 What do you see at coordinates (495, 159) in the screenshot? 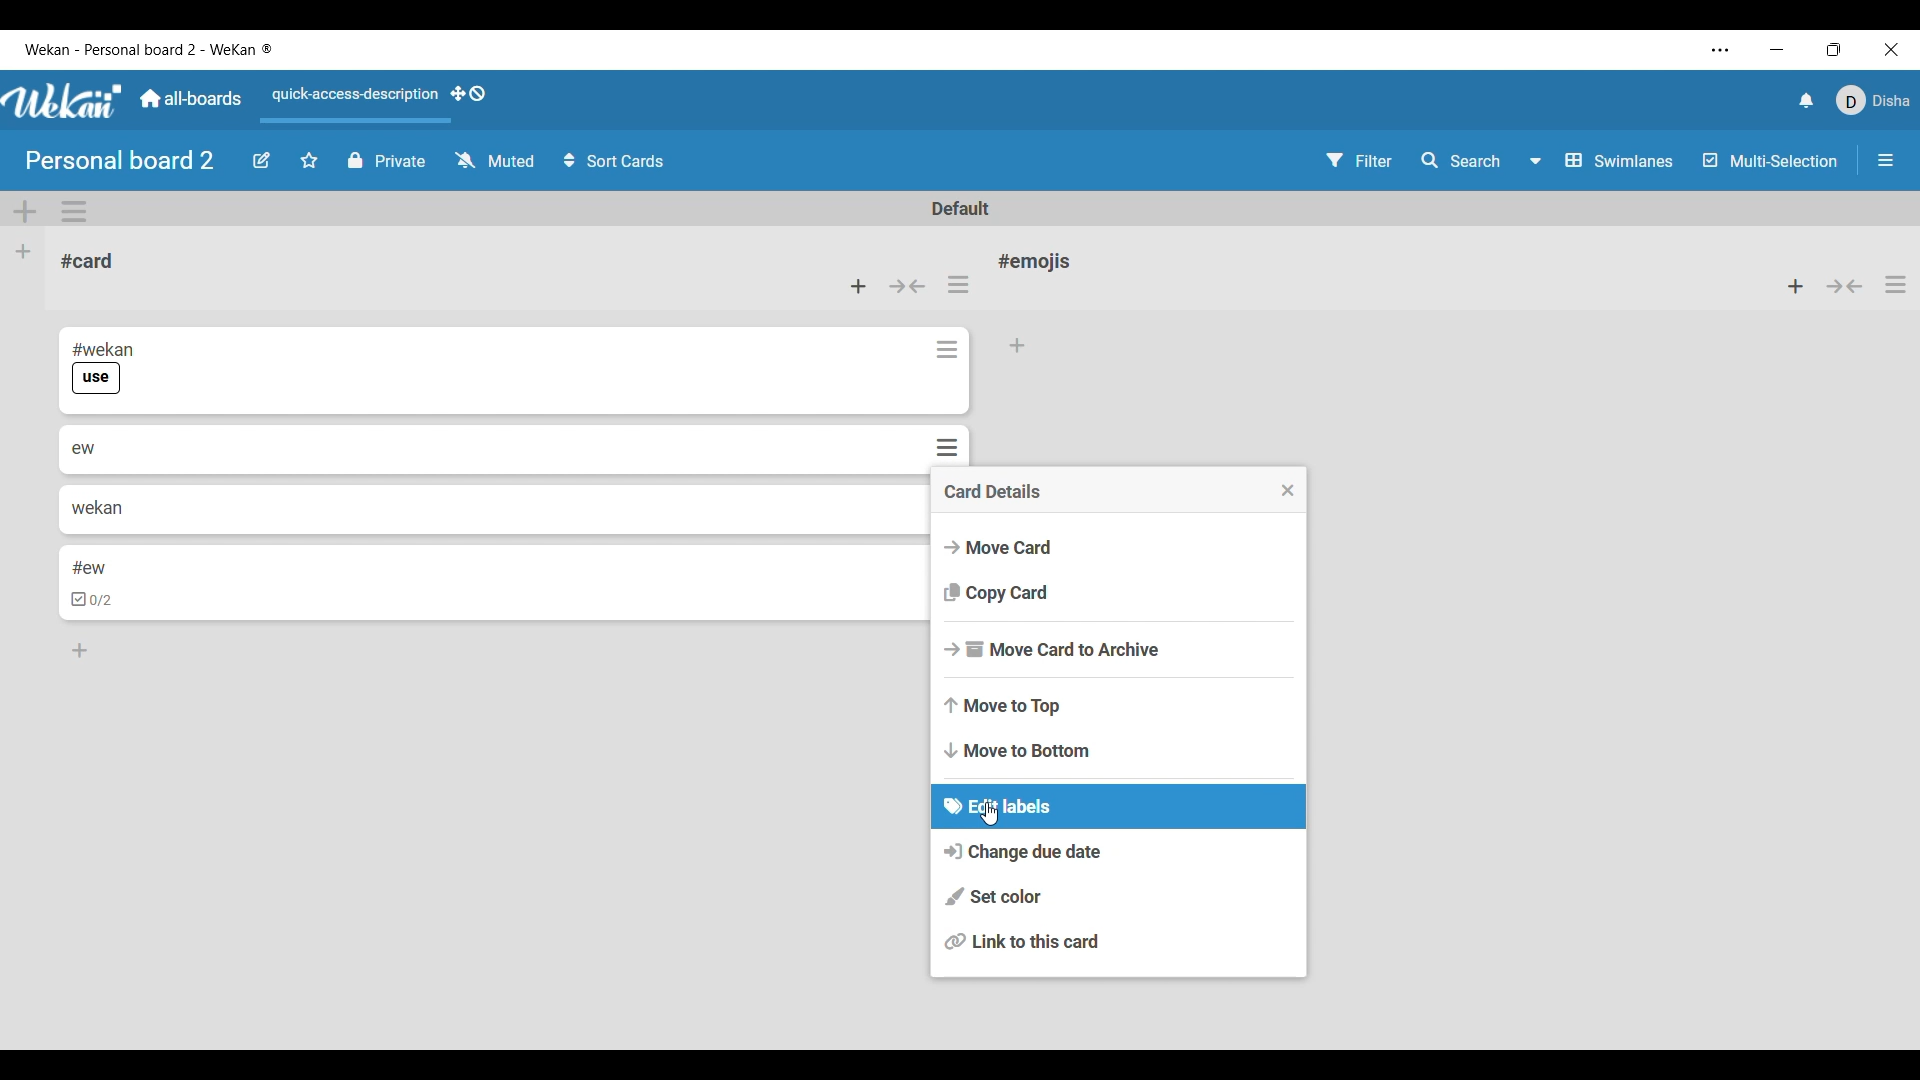
I see `Watch options` at bounding box center [495, 159].